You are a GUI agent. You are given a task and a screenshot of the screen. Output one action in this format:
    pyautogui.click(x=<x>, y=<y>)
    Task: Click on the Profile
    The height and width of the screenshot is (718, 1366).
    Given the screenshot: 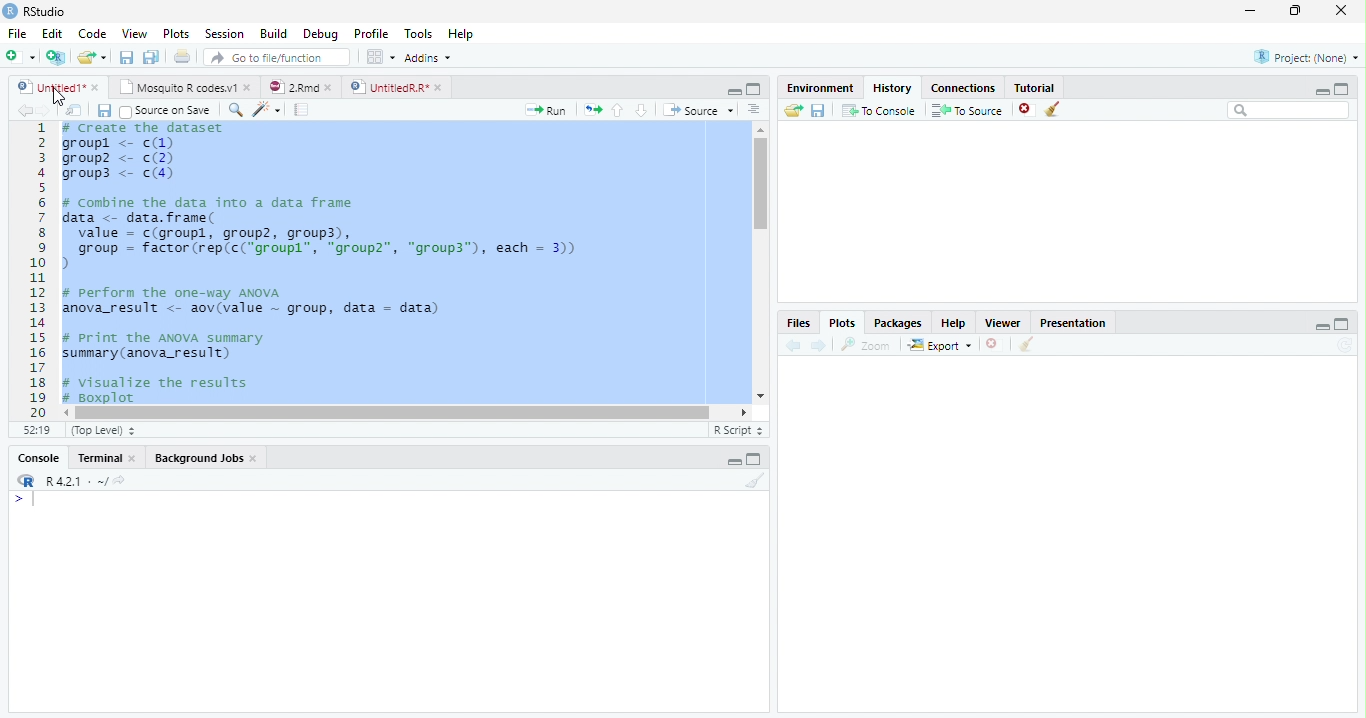 What is the action you would take?
    pyautogui.click(x=370, y=34)
    